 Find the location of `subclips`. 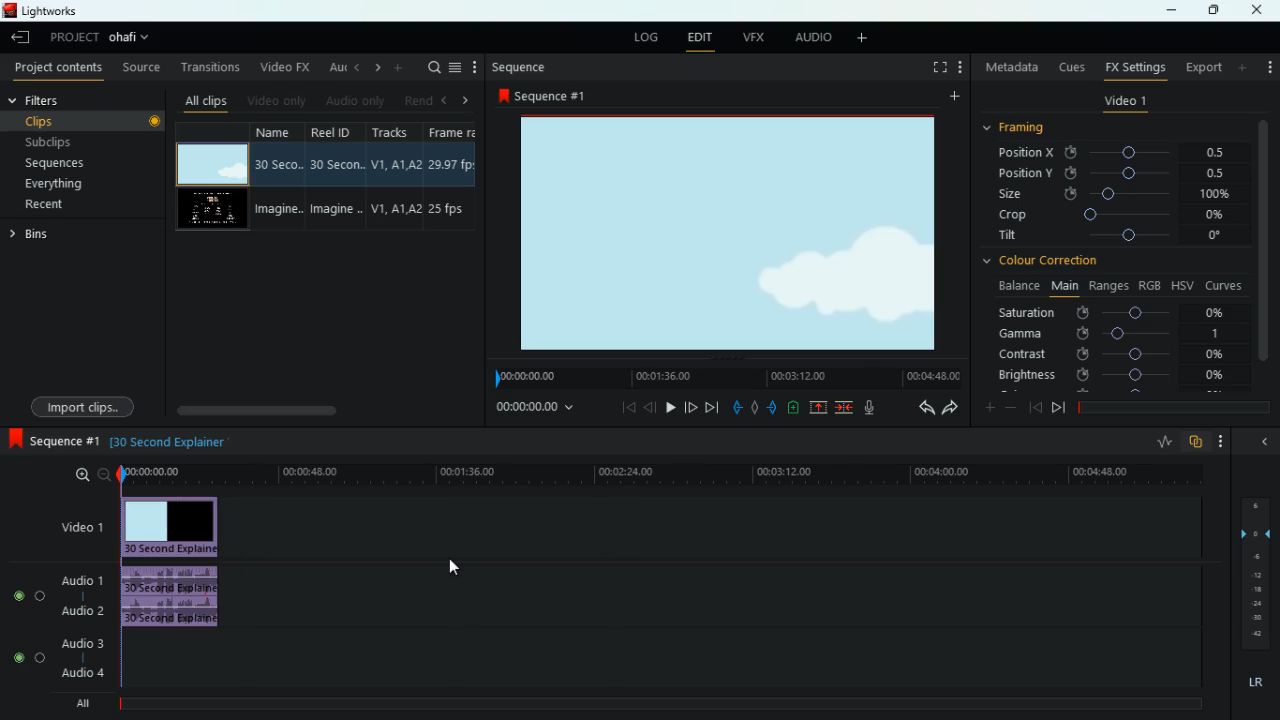

subclips is located at coordinates (54, 141).